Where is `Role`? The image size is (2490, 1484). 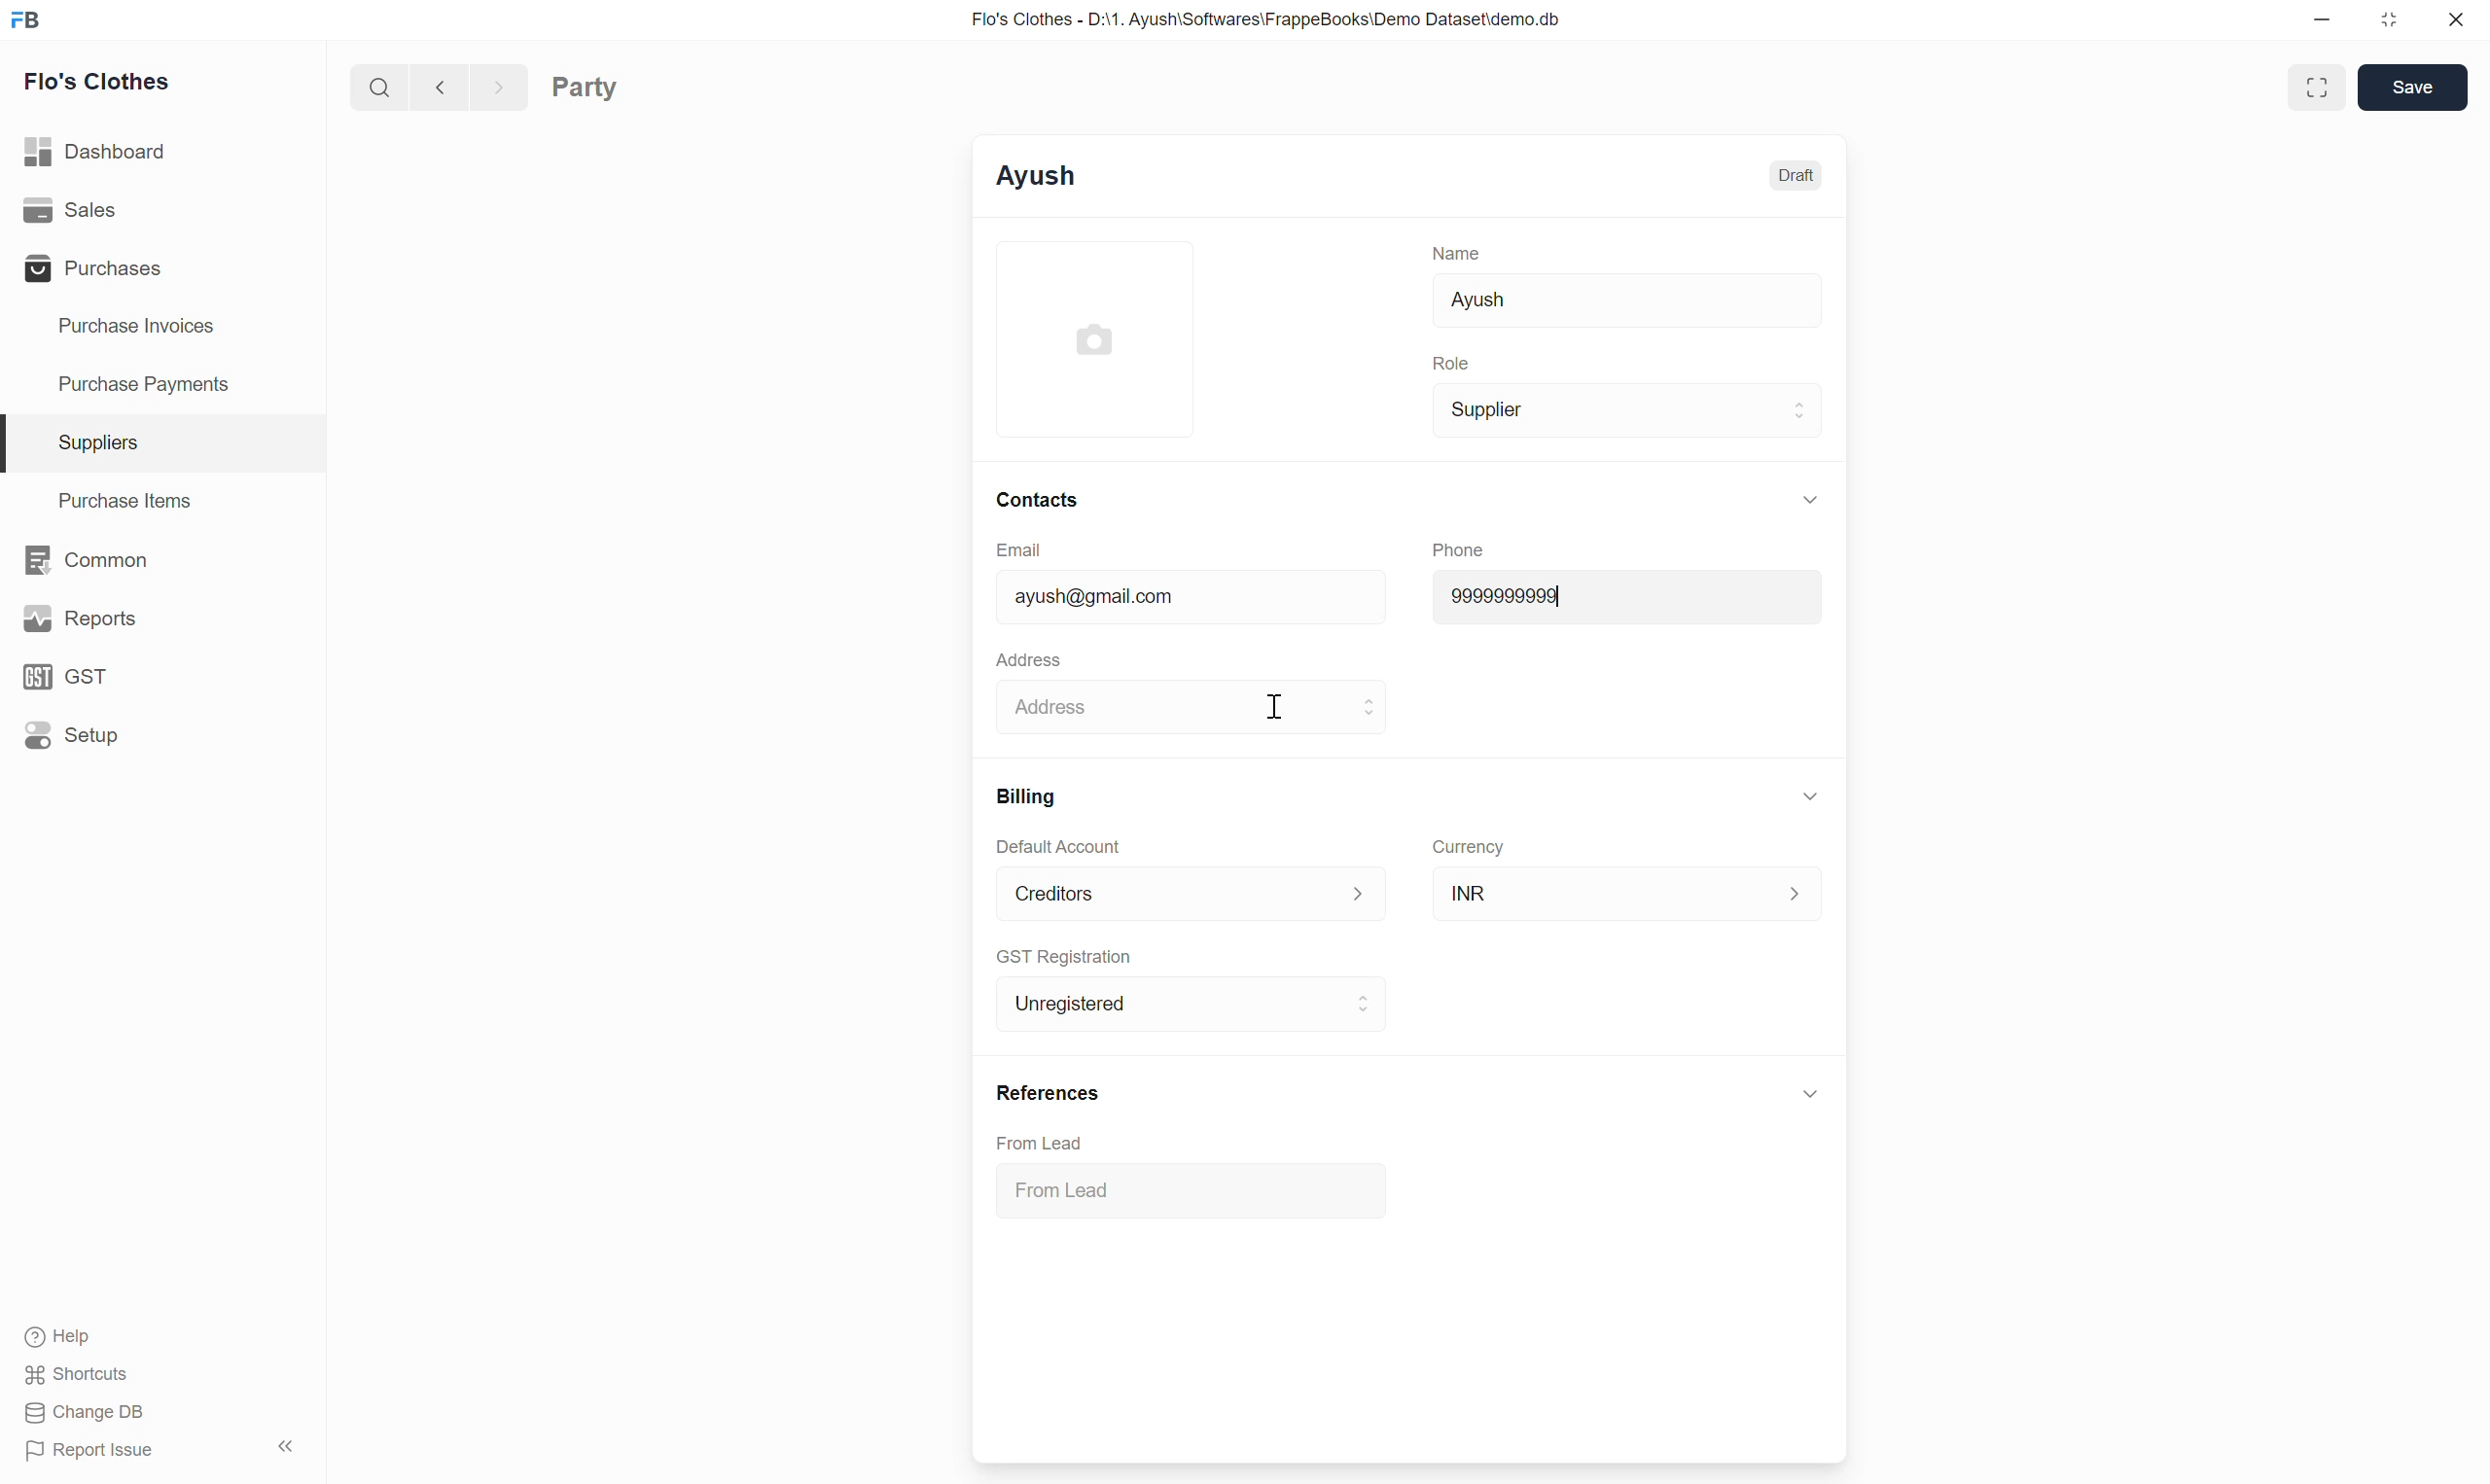
Role is located at coordinates (1451, 363).